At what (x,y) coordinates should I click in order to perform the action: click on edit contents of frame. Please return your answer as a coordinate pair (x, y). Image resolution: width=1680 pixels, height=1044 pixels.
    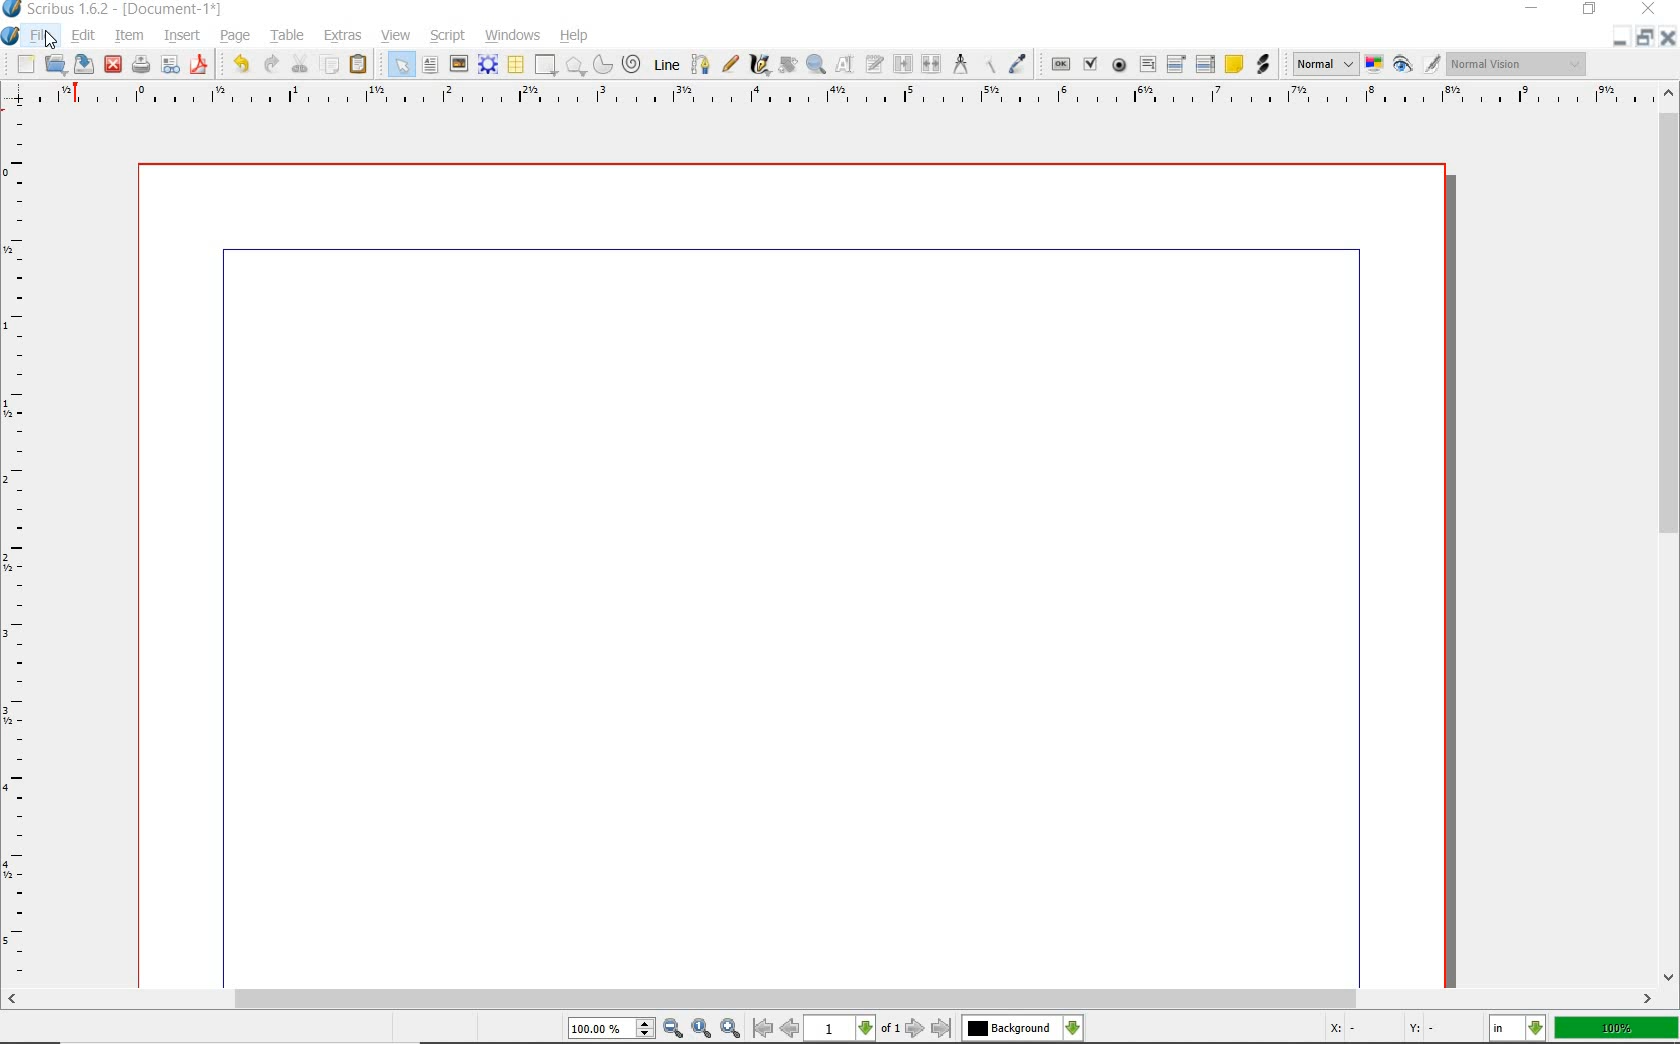
    Looking at the image, I should click on (845, 63).